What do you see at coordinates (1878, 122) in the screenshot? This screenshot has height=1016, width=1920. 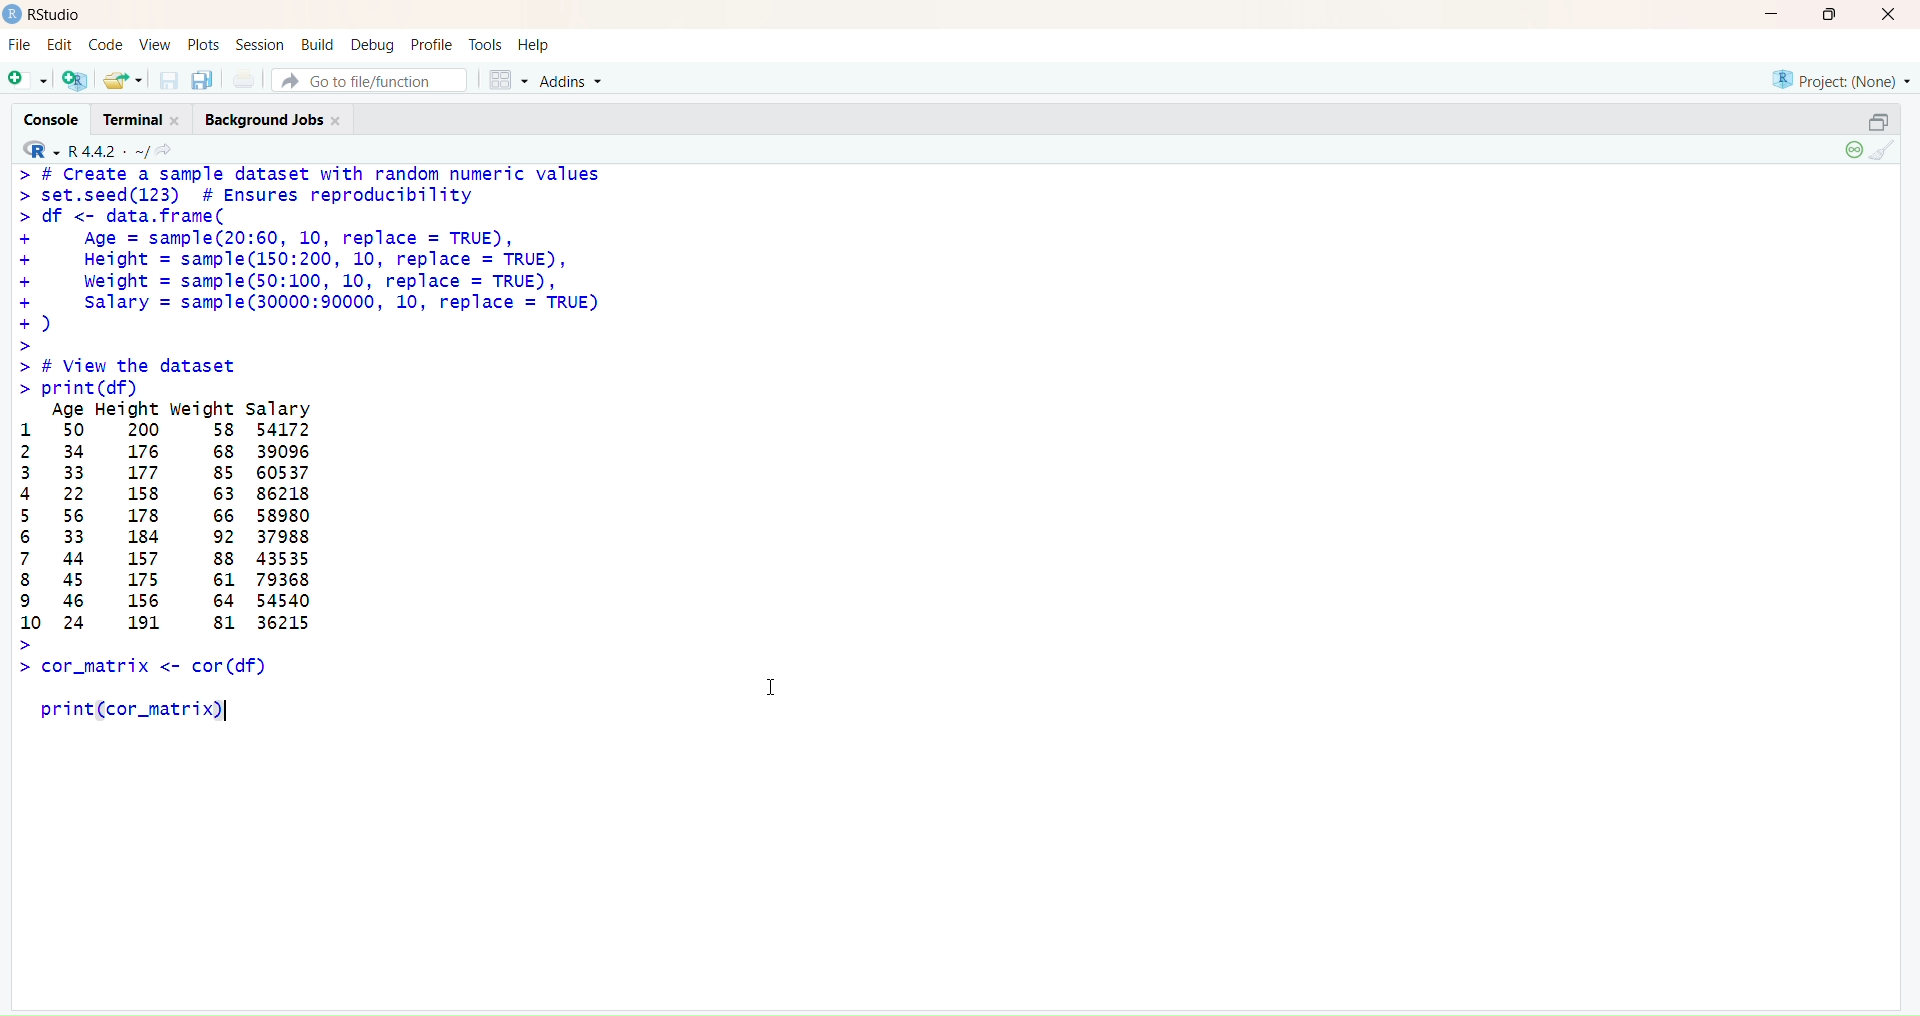 I see `Restore` at bounding box center [1878, 122].